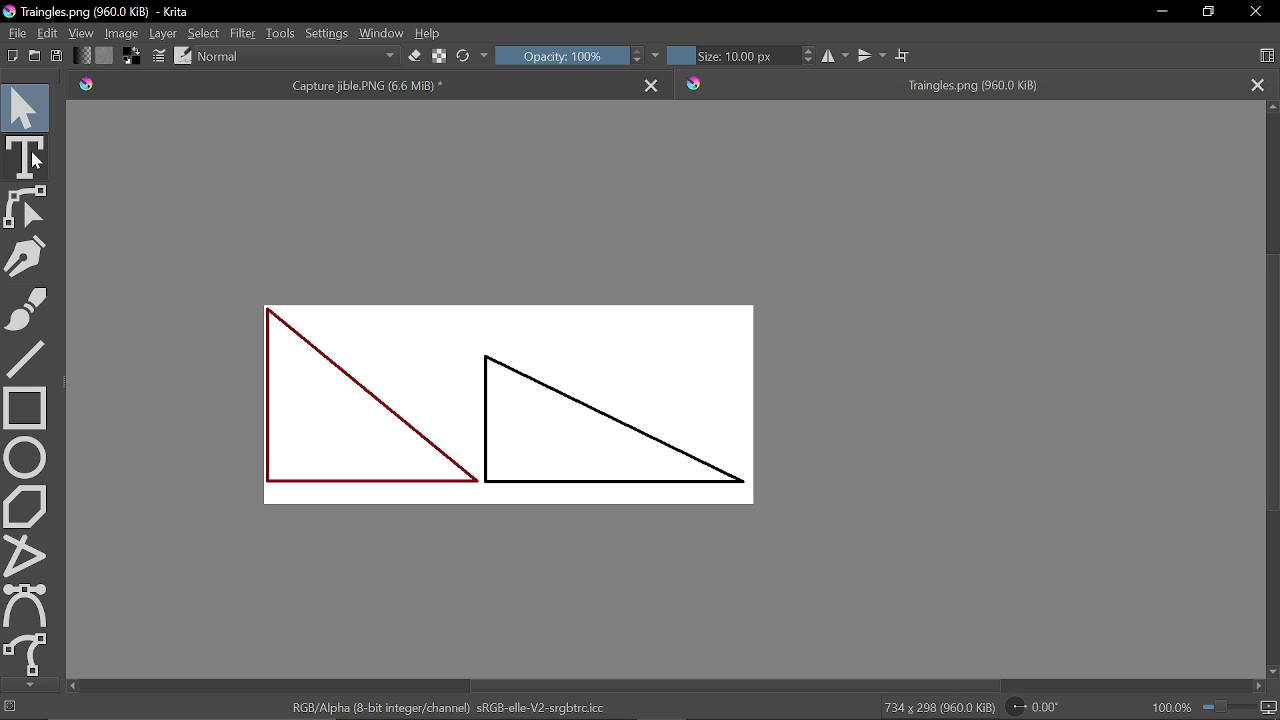 The height and width of the screenshot is (720, 1280). What do you see at coordinates (1240, 709) in the screenshot?
I see `Zoom` at bounding box center [1240, 709].